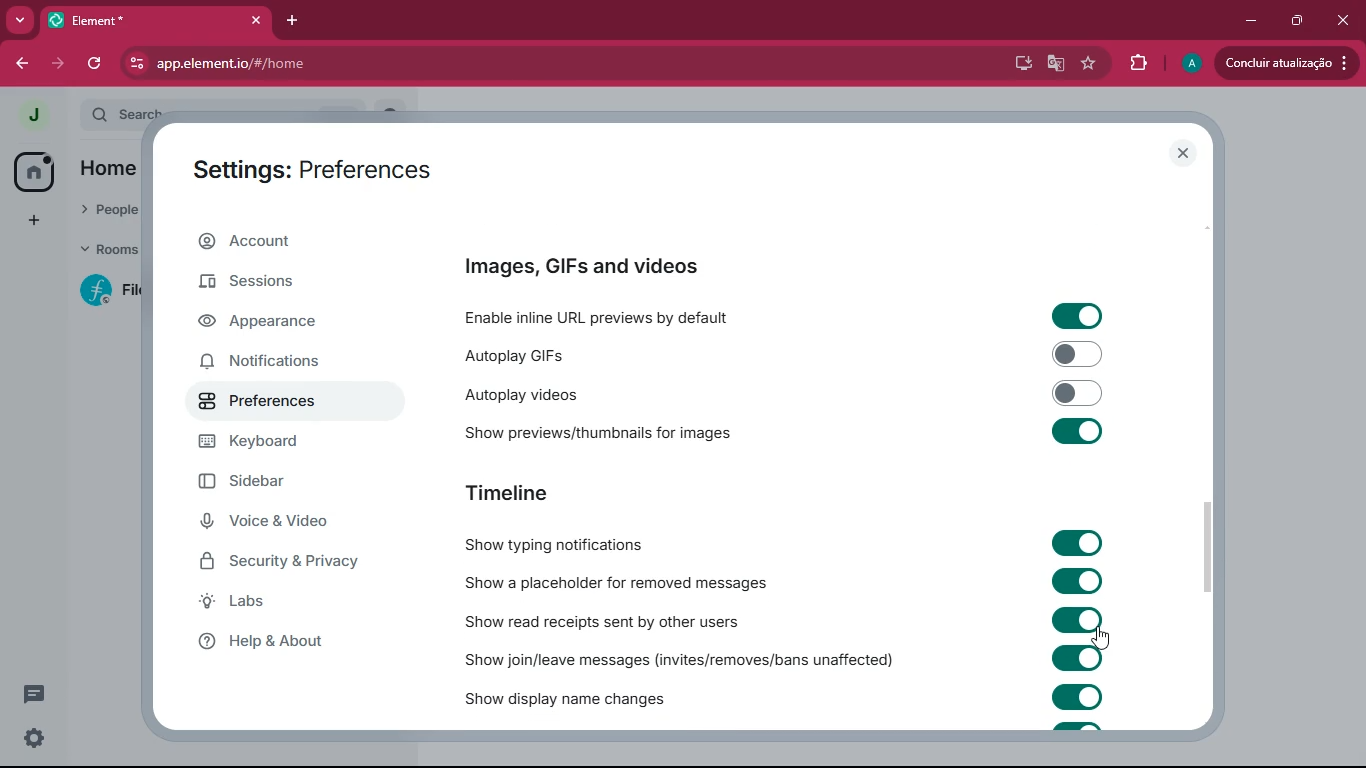  What do you see at coordinates (1077, 696) in the screenshot?
I see `toggle on/off` at bounding box center [1077, 696].